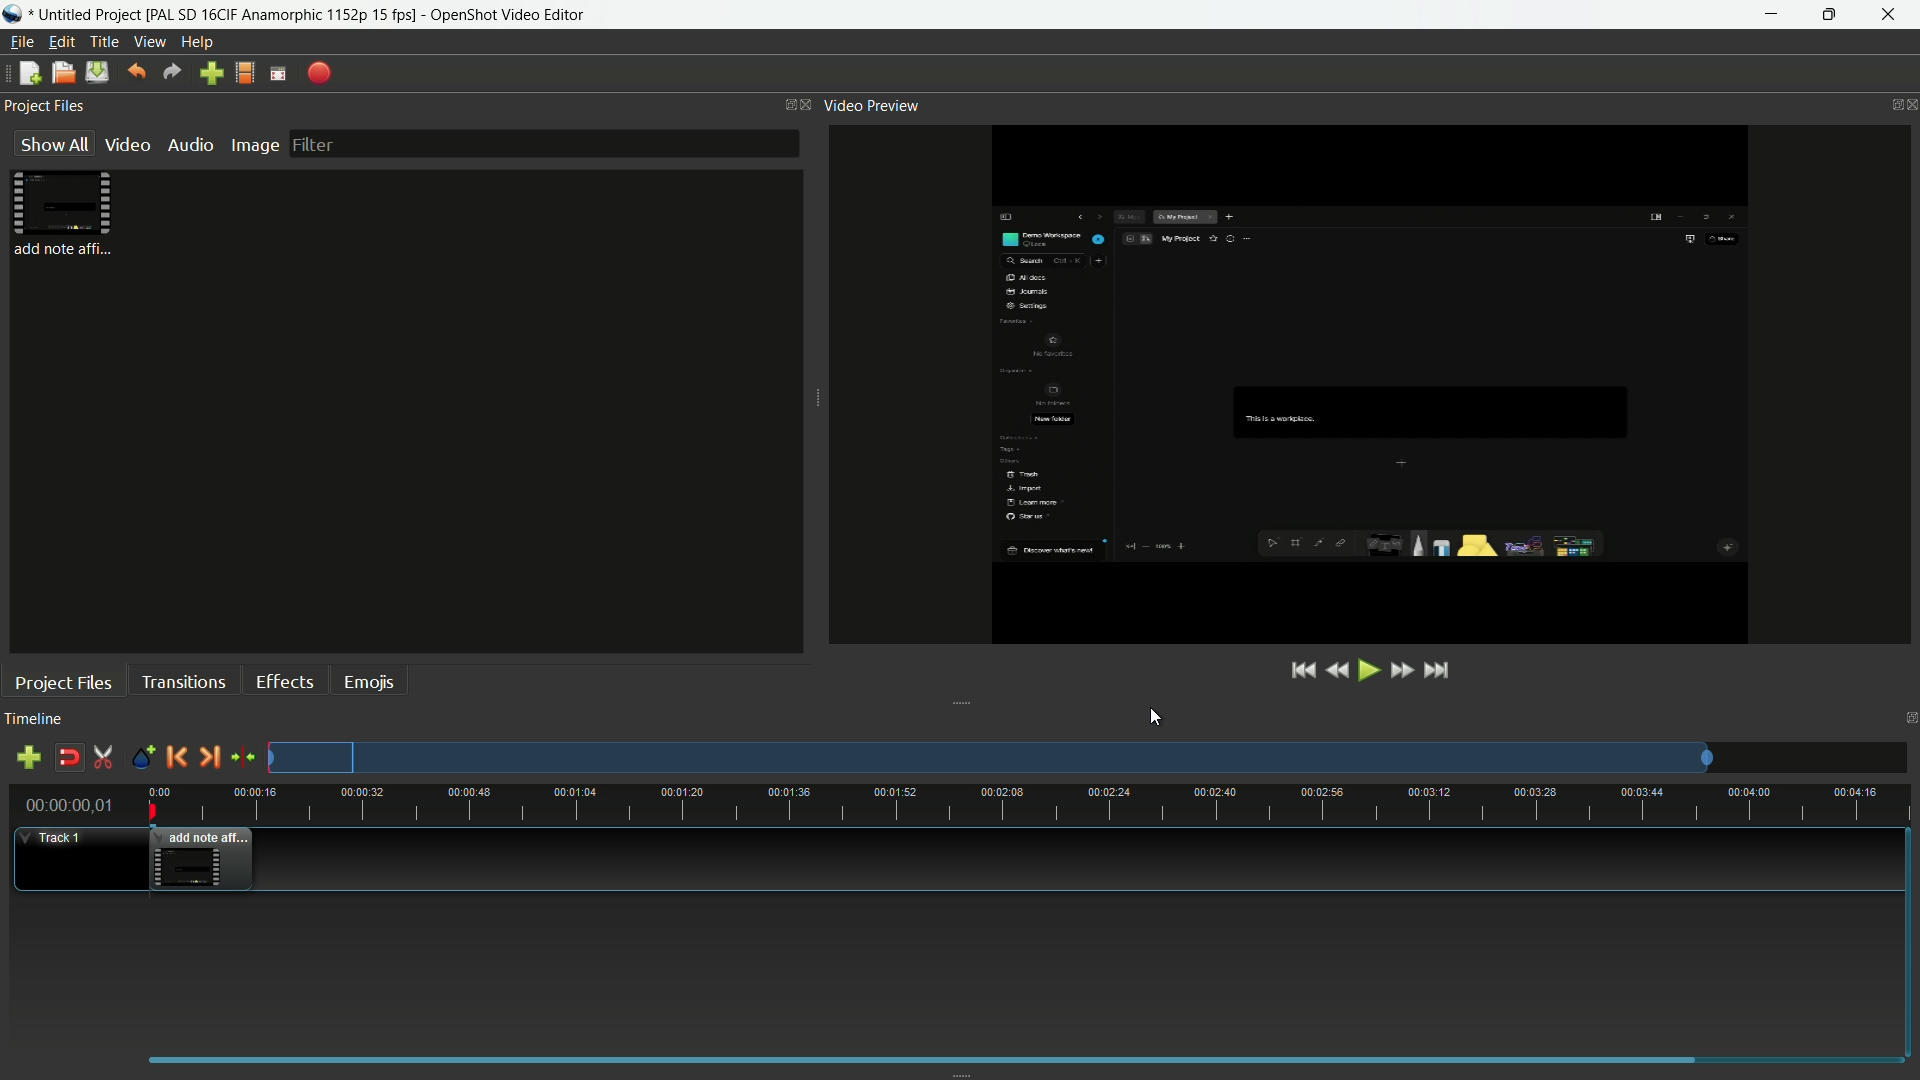 The height and width of the screenshot is (1080, 1920). What do you see at coordinates (1299, 671) in the screenshot?
I see `jump to start` at bounding box center [1299, 671].